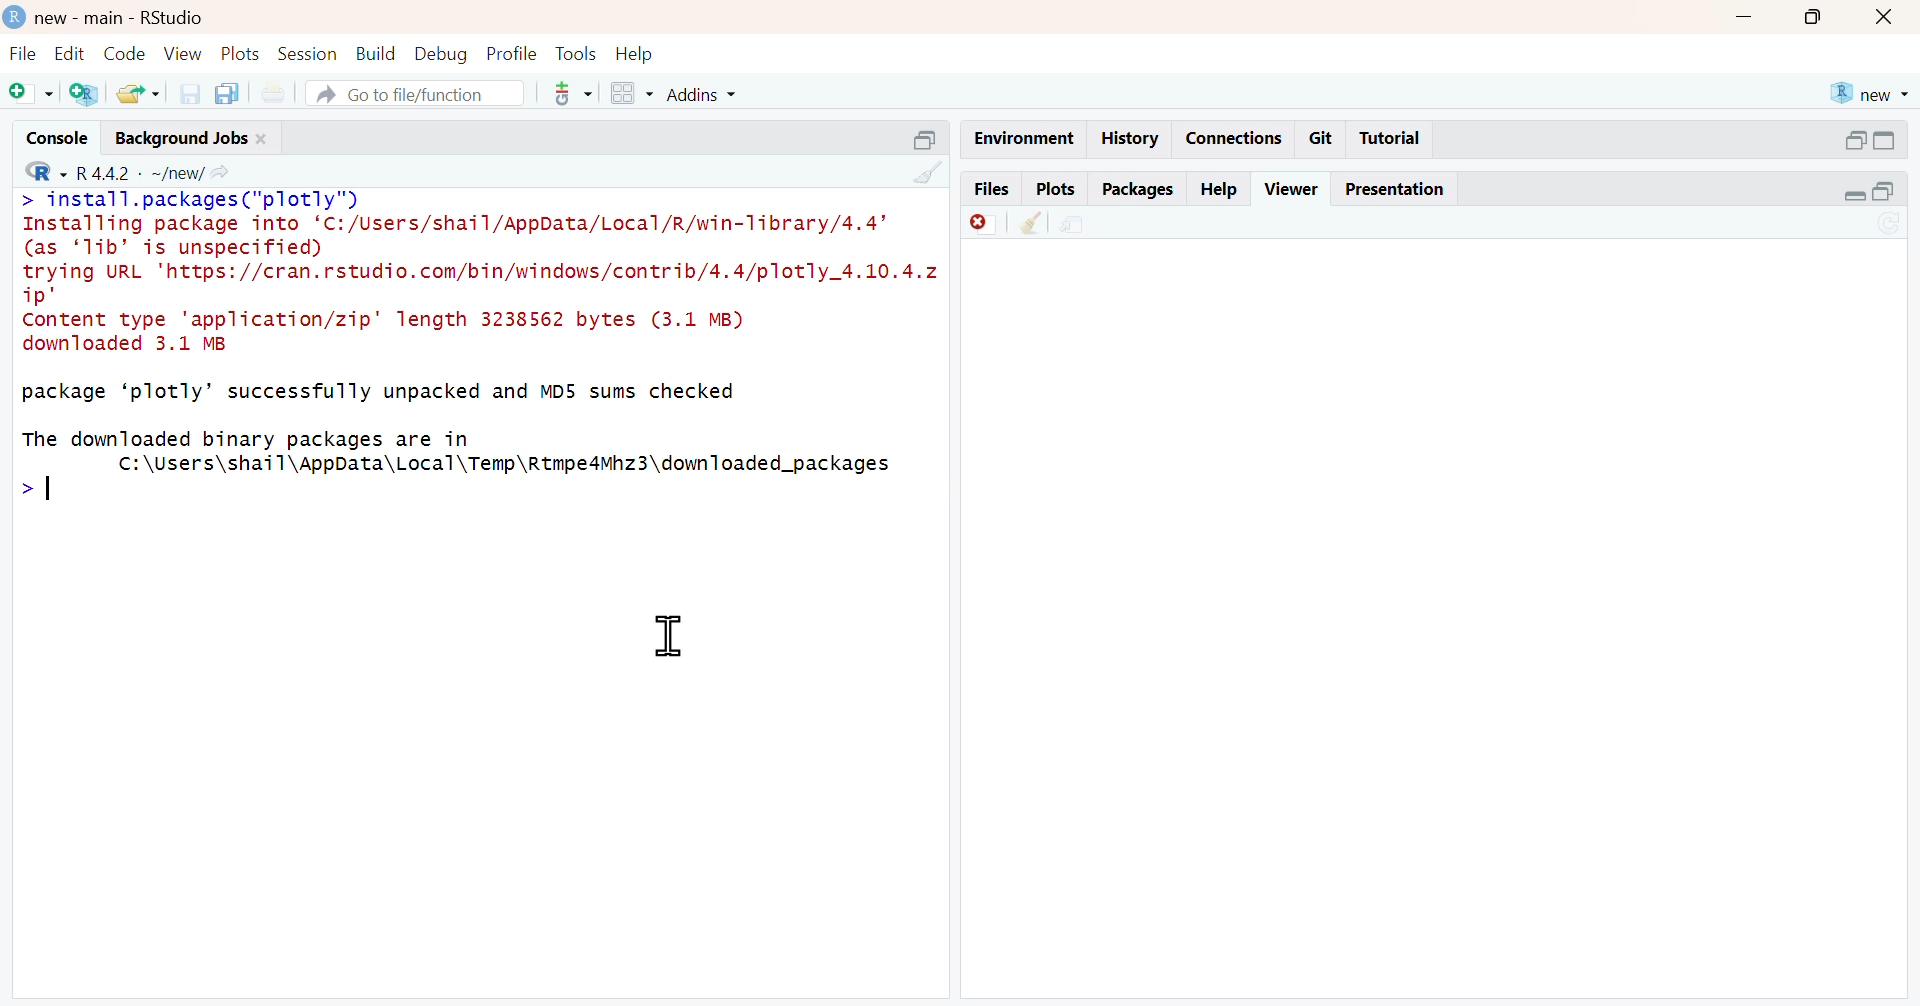 The image size is (1920, 1006). I want to click on minimize, so click(1852, 197).